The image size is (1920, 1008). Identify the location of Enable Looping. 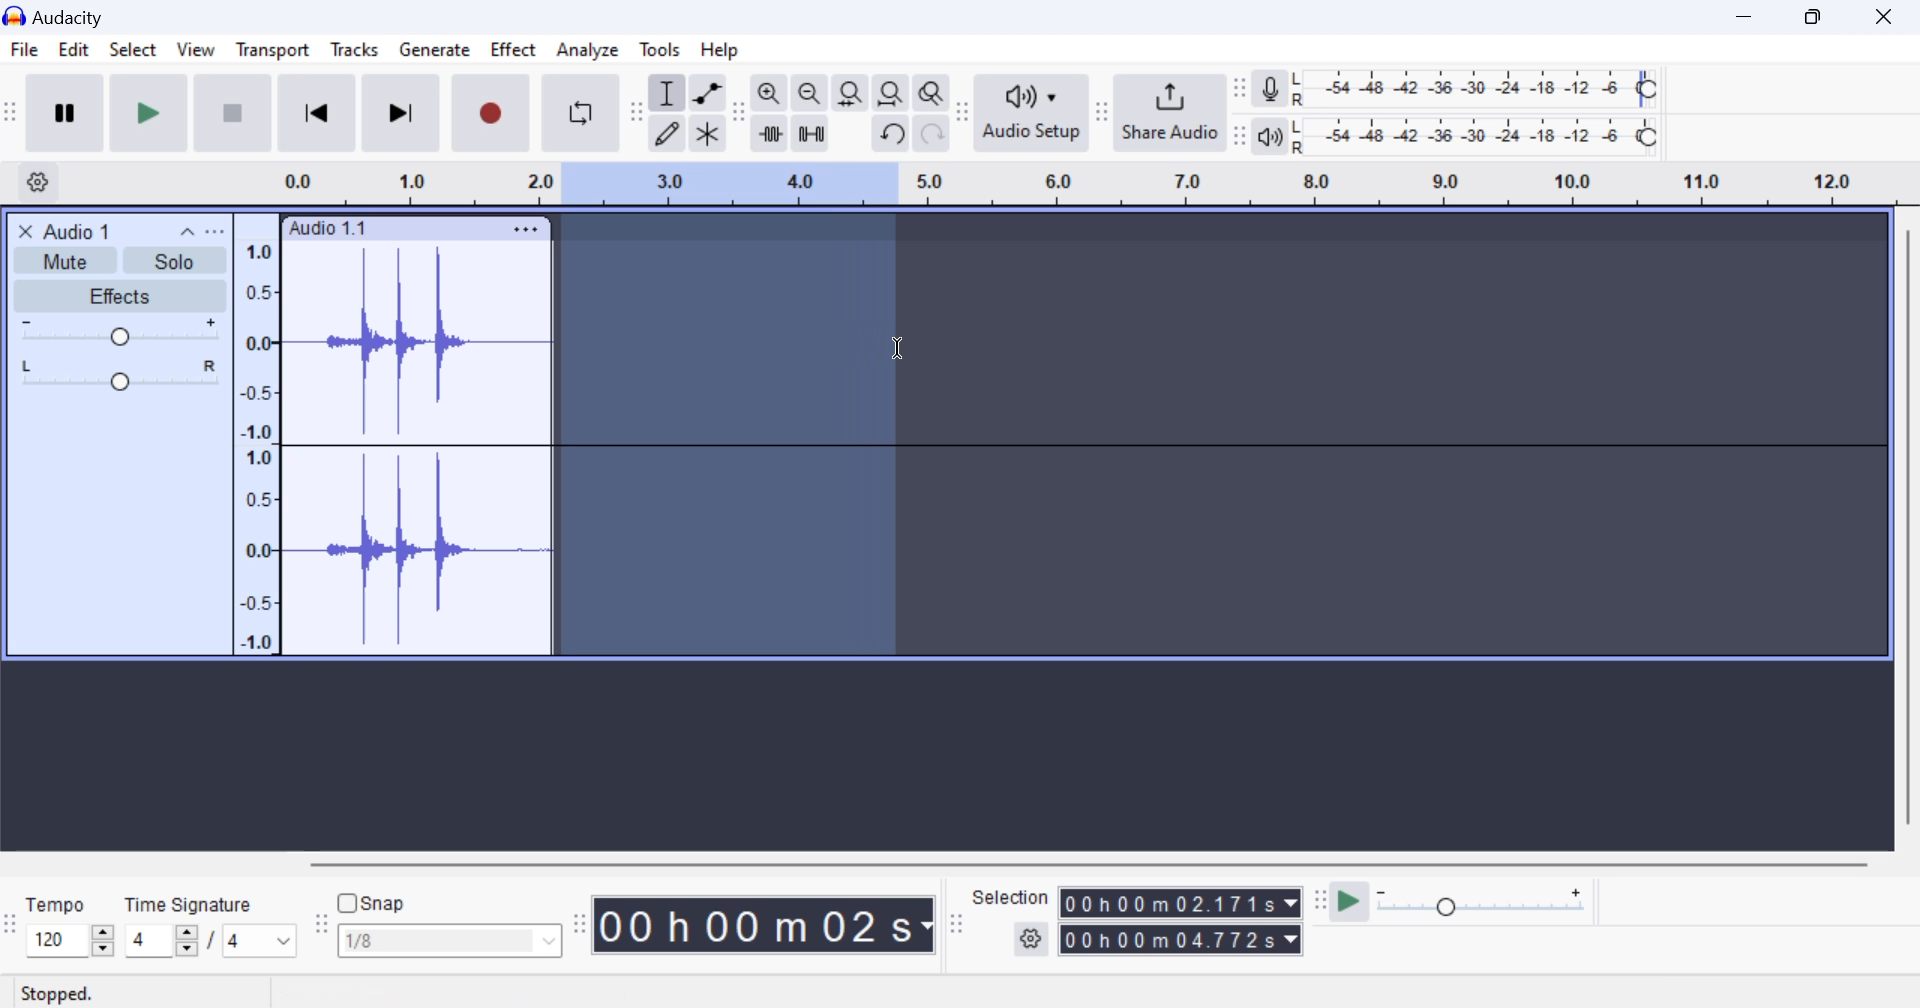
(582, 113).